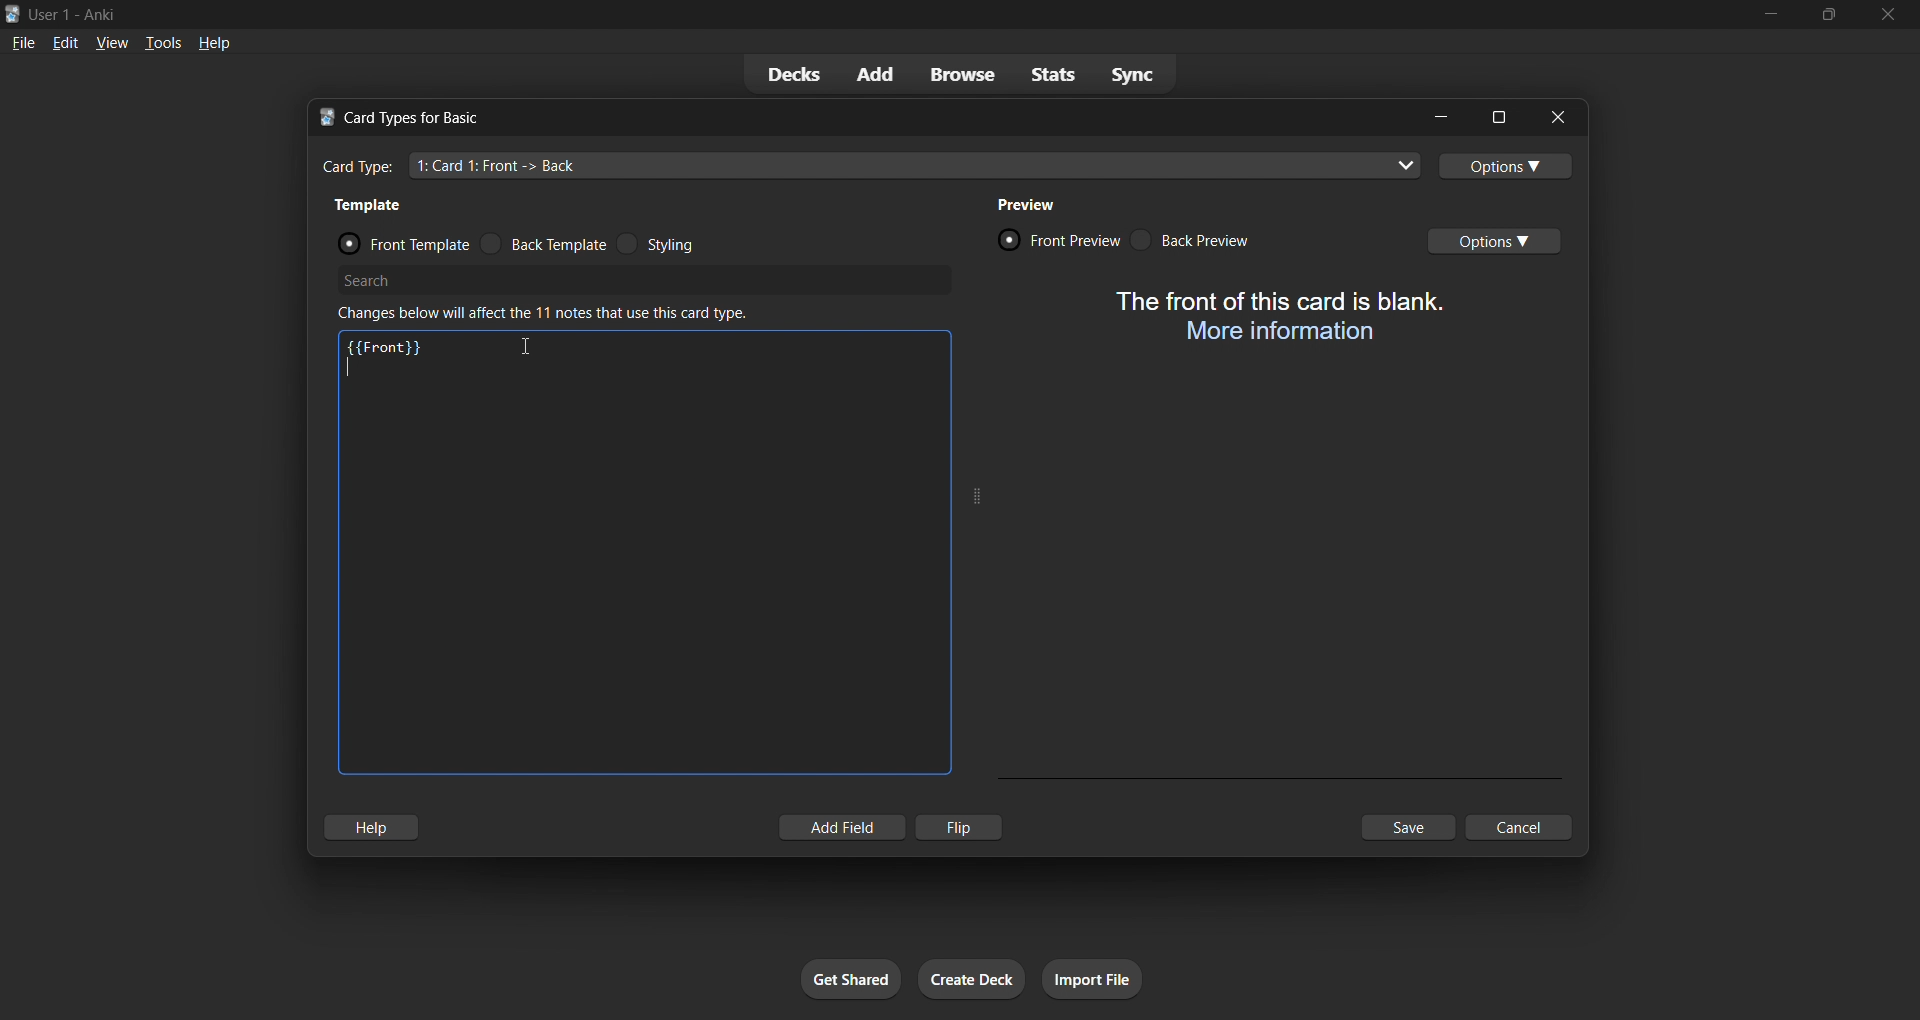  I want to click on flip, so click(965, 825).